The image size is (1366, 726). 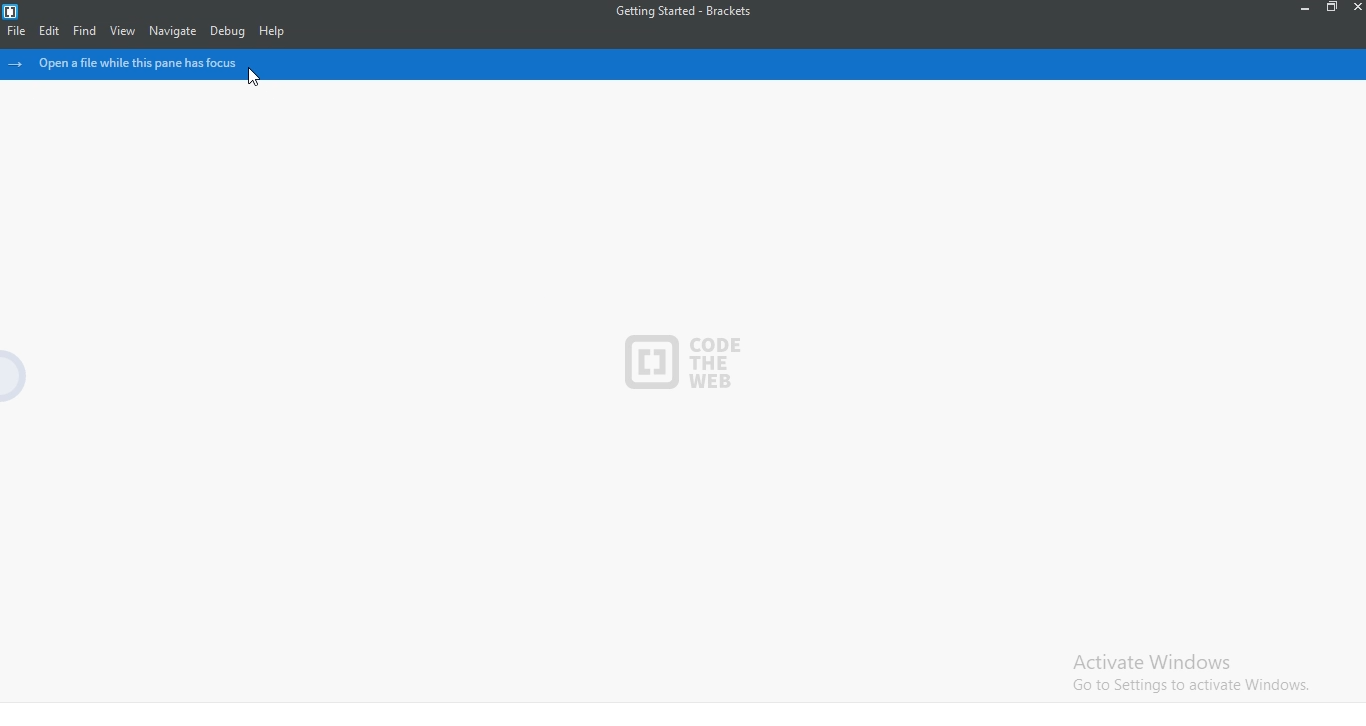 I want to click on hide icons, so click(x=17, y=65).